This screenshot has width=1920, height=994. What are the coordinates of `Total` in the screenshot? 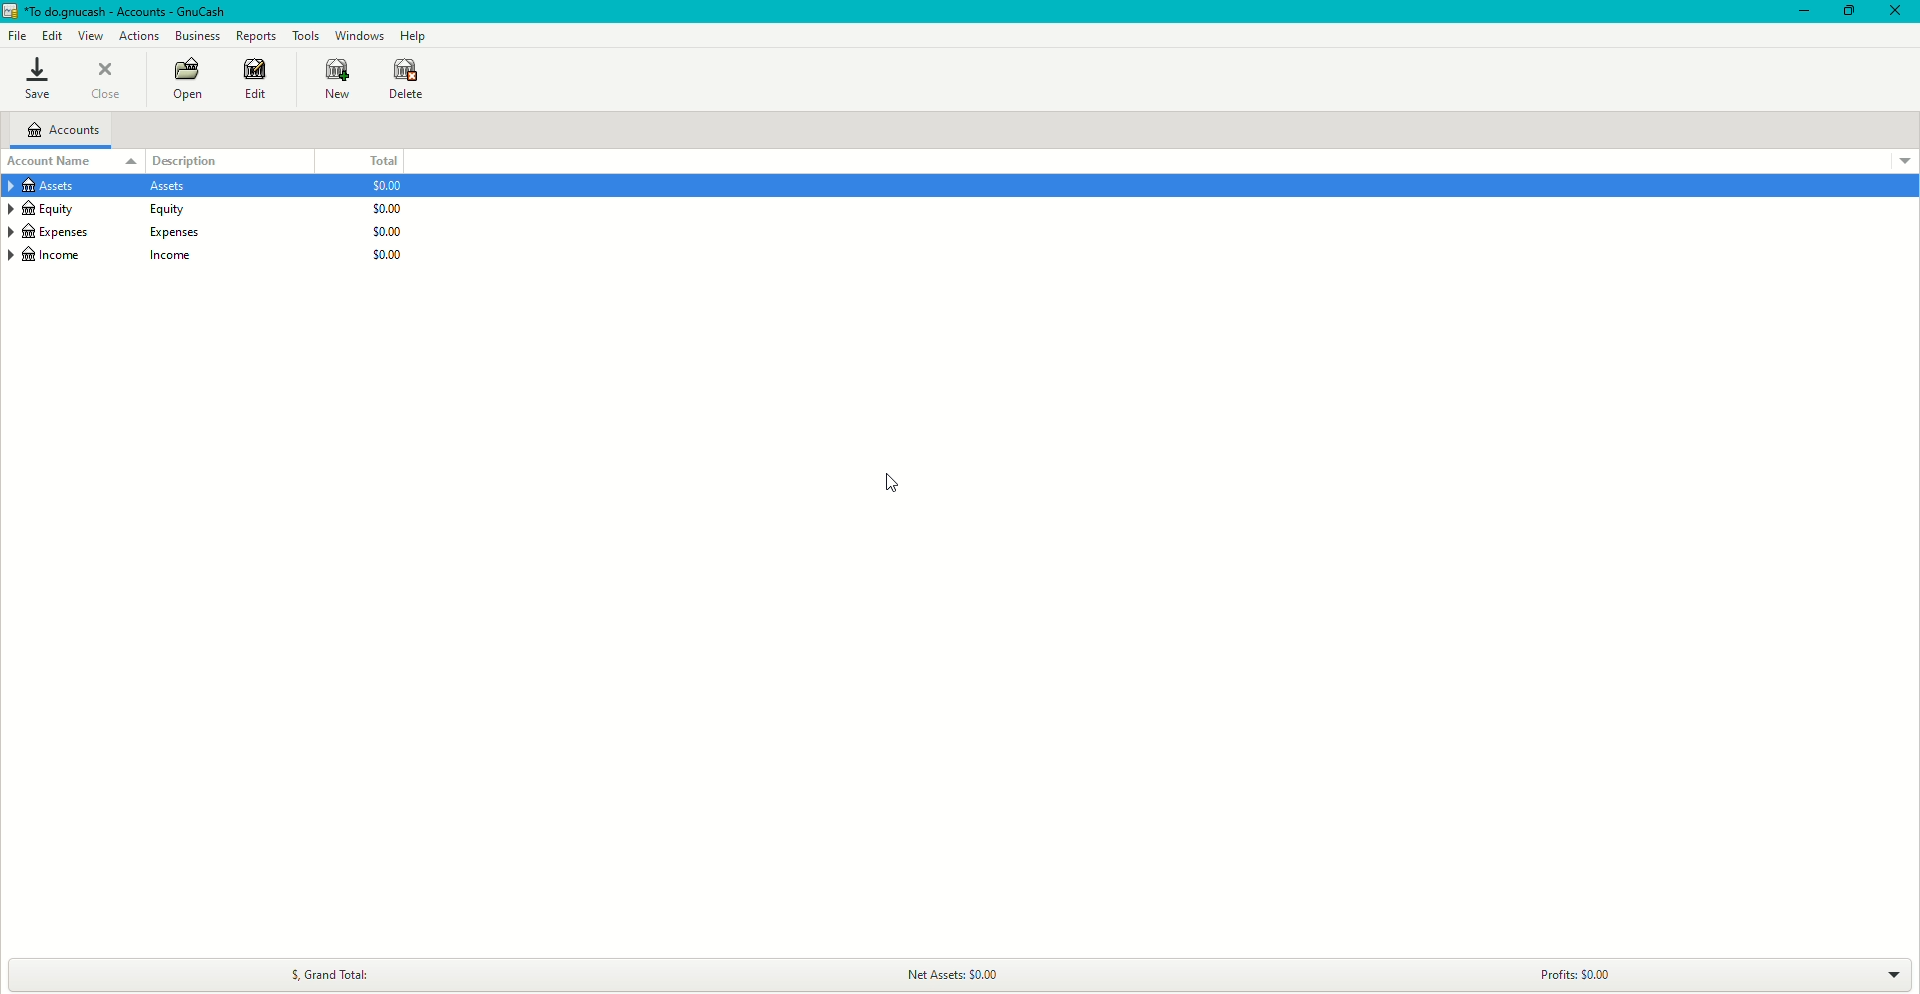 It's located at (381, 161).